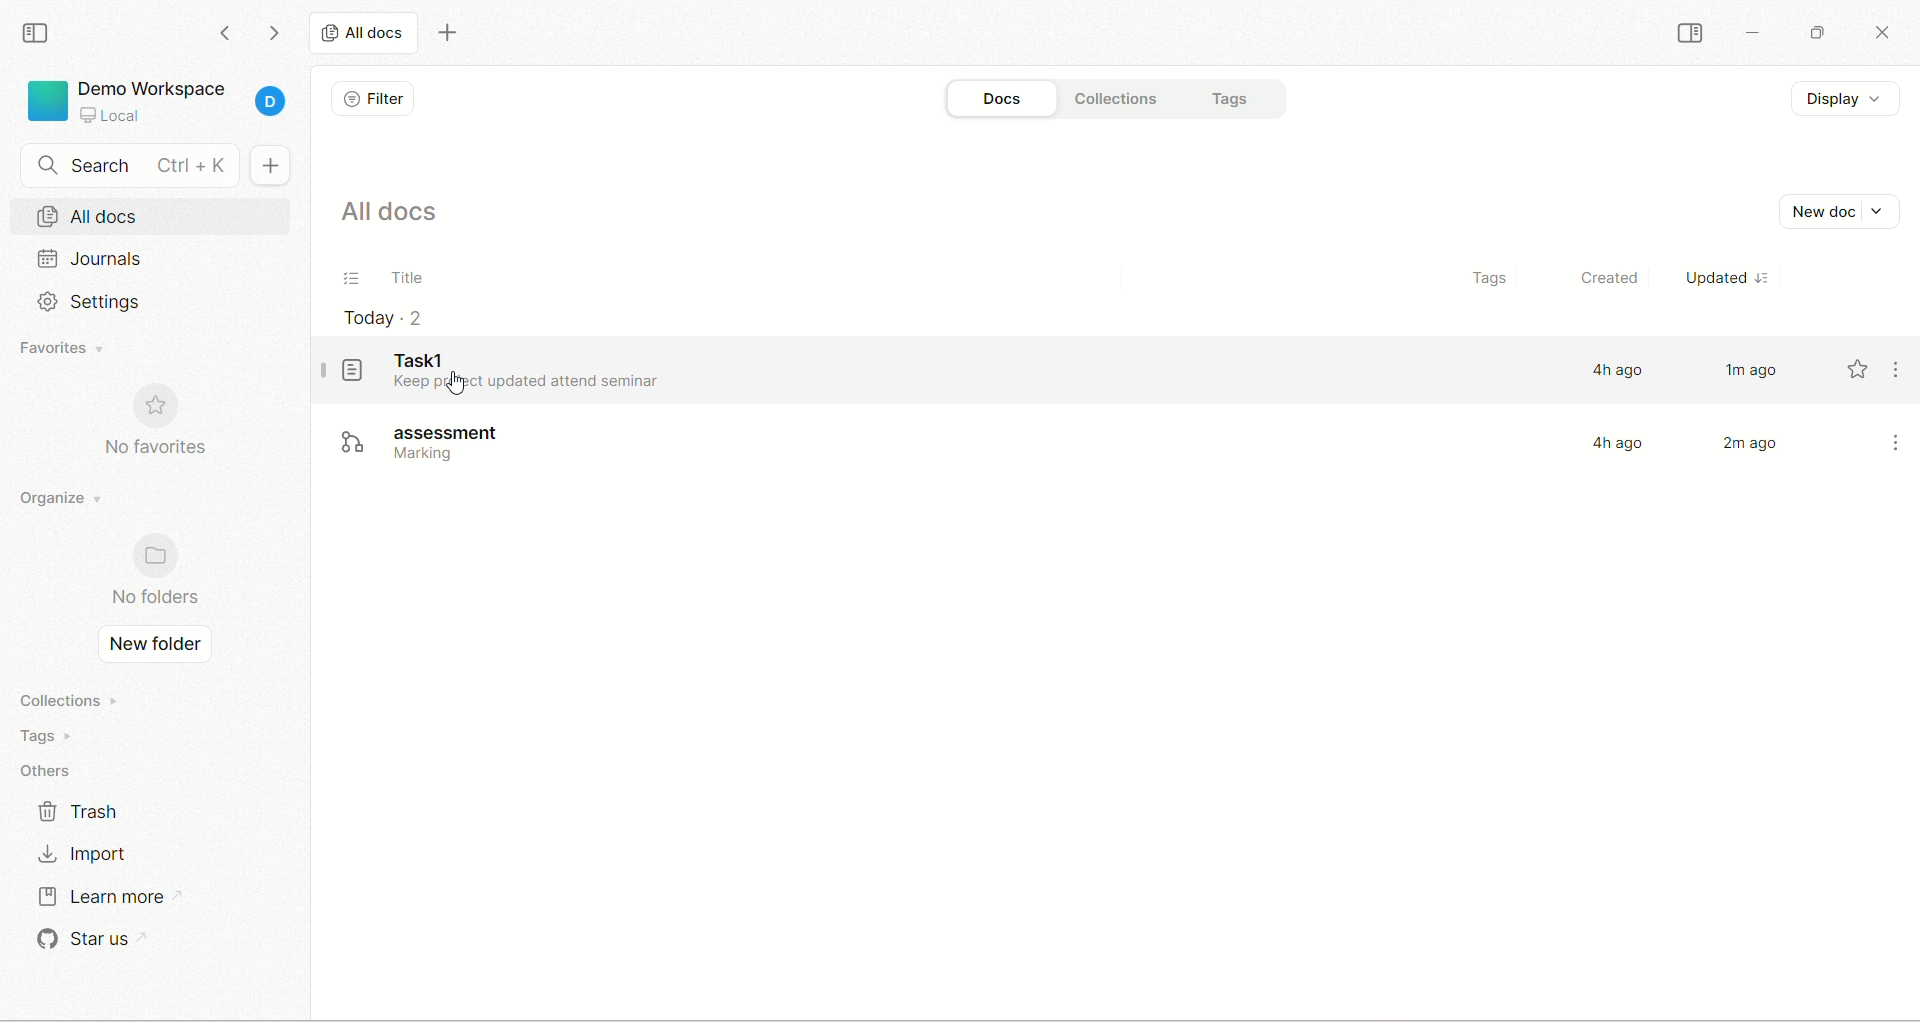  What do you see at coordinates (1606, 279) in the screenshot?
I see `created` at bounding box center [1606, 279].